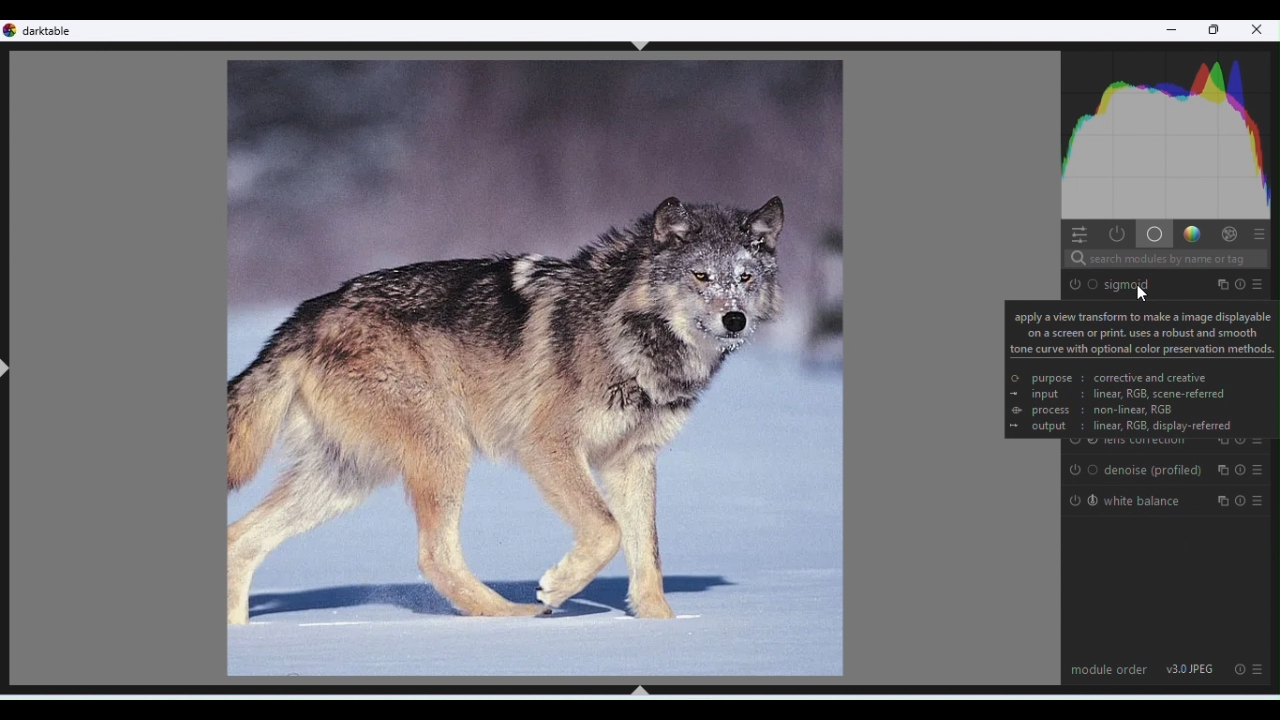  I want to click on White balance, so click(1169, 501).